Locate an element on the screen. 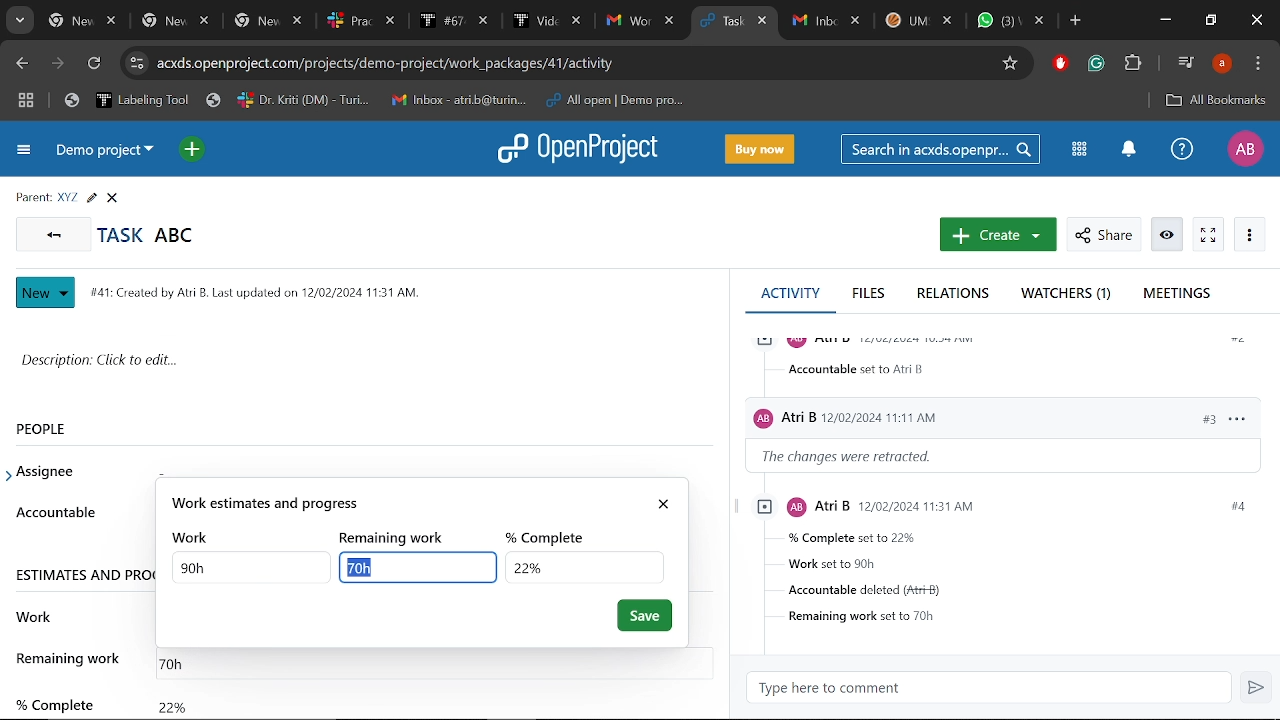  Type here to comment is located at coordinates (995, 688).